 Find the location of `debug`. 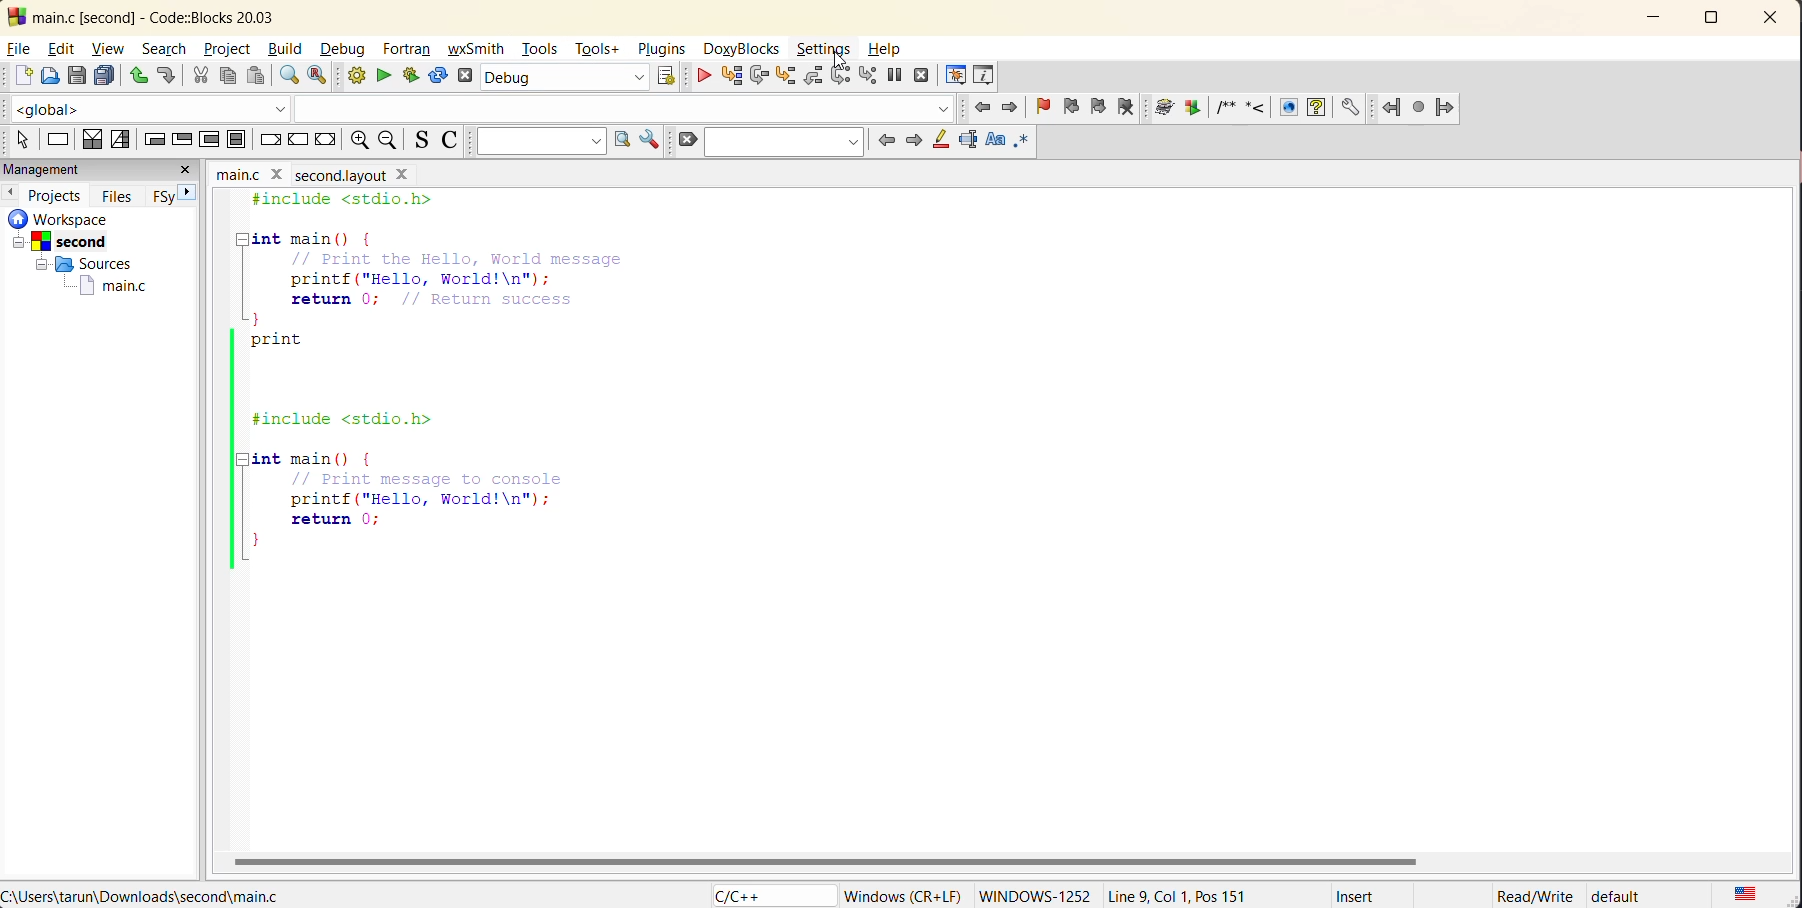

debug is located at coordinates (703, 77).